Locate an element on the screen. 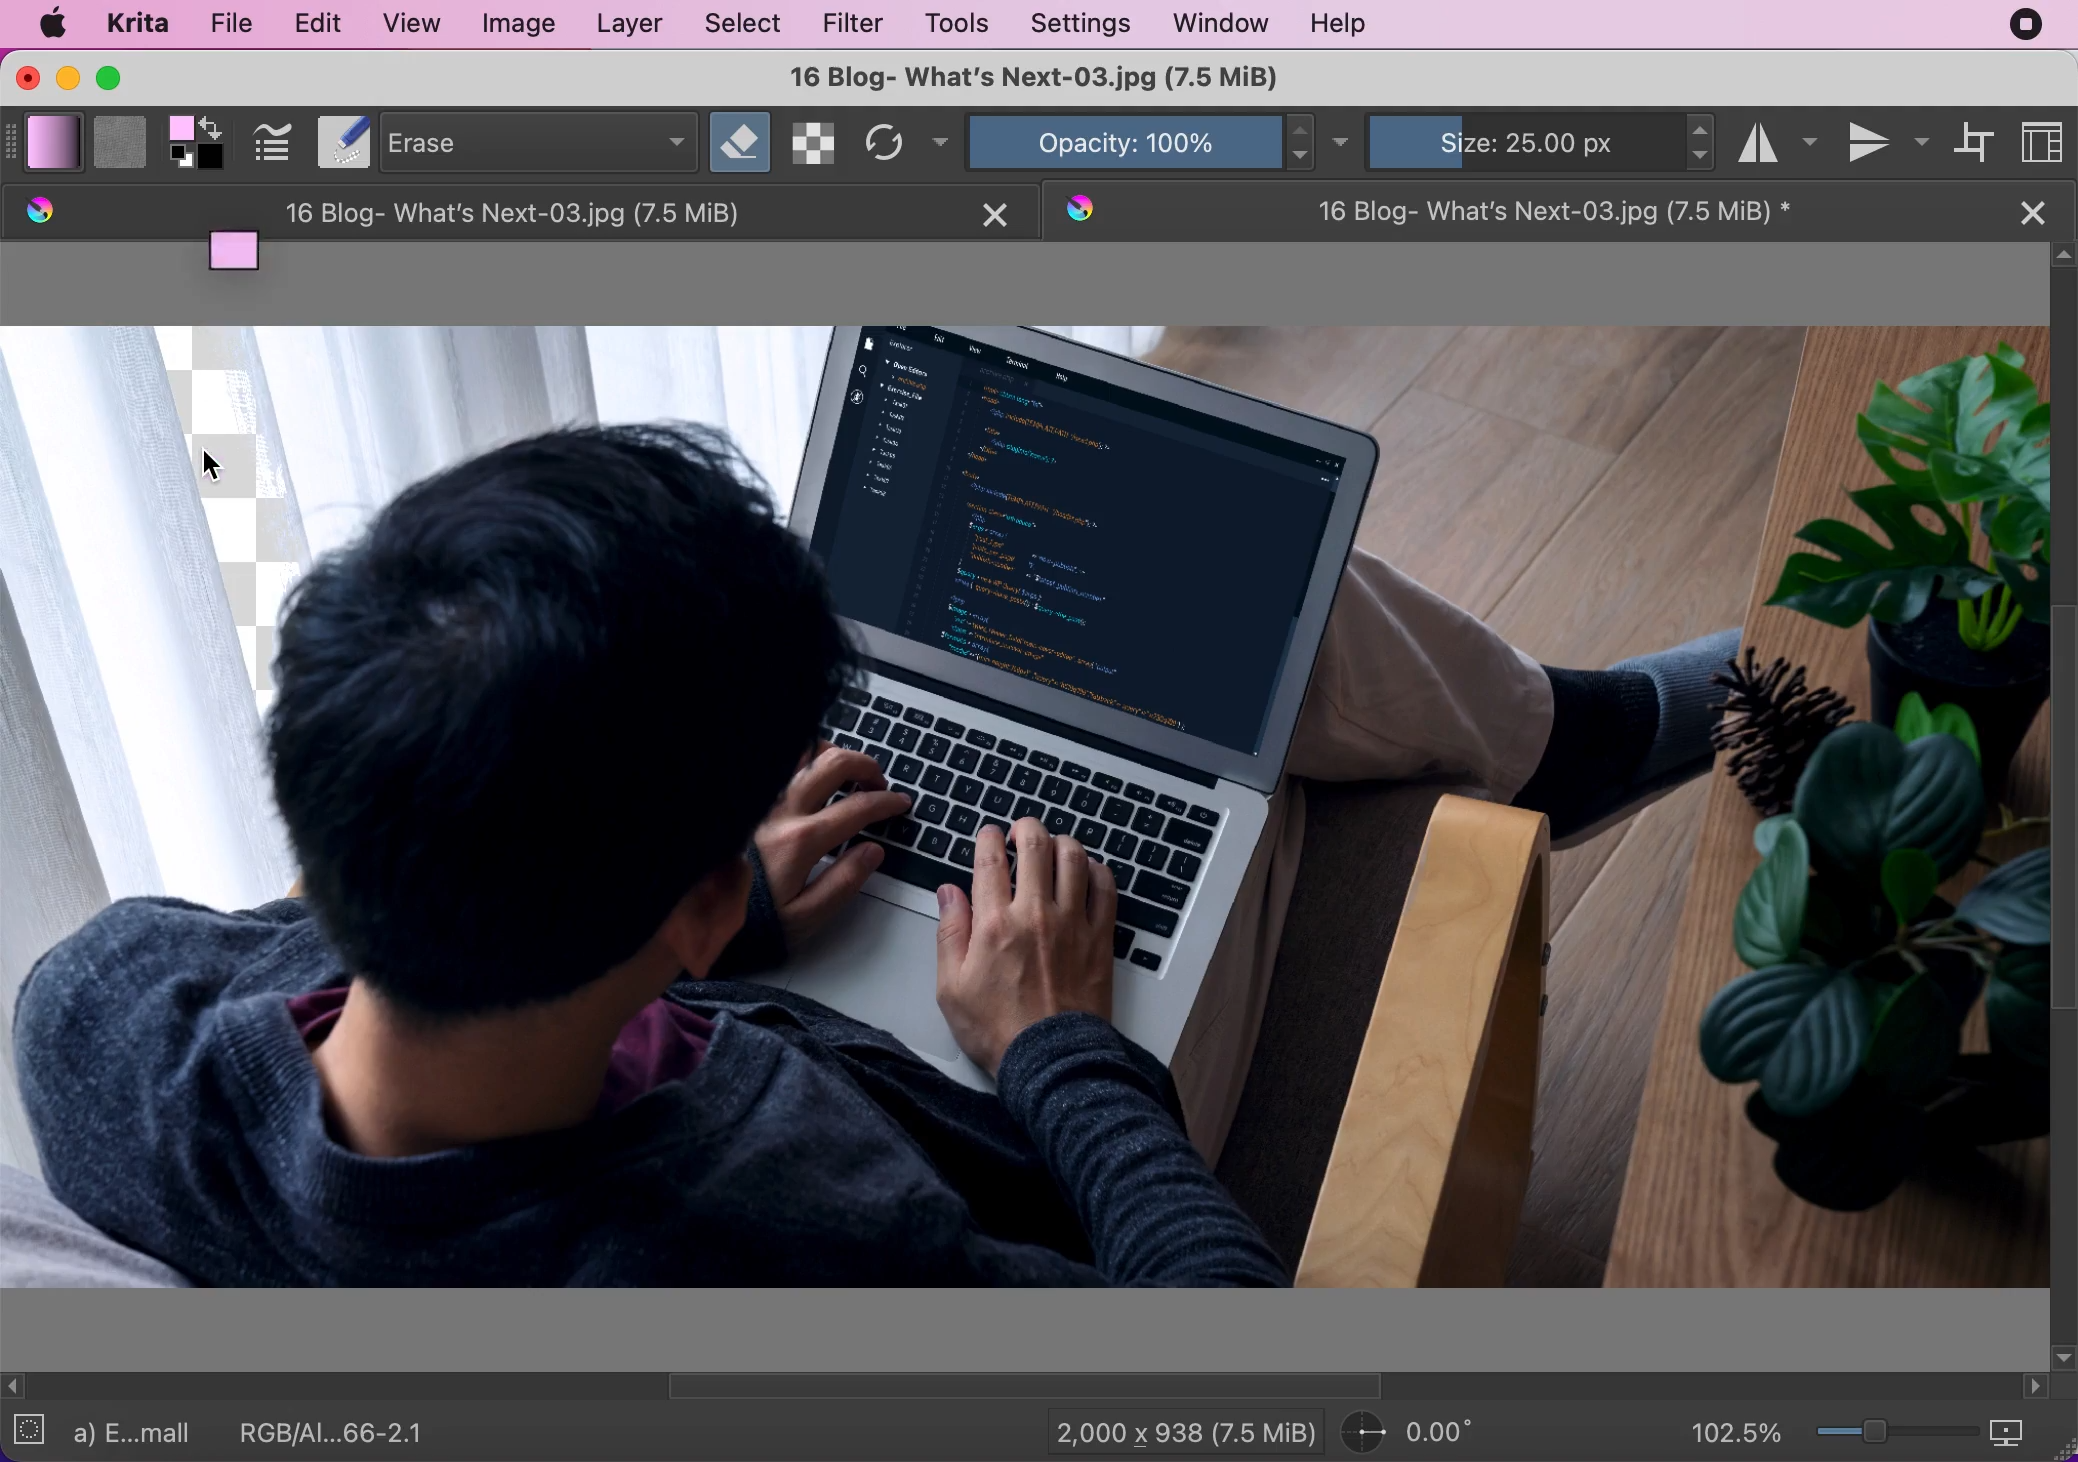  2,000 x 938(7.5 MiB) is located at coordinates (1175, 1431).